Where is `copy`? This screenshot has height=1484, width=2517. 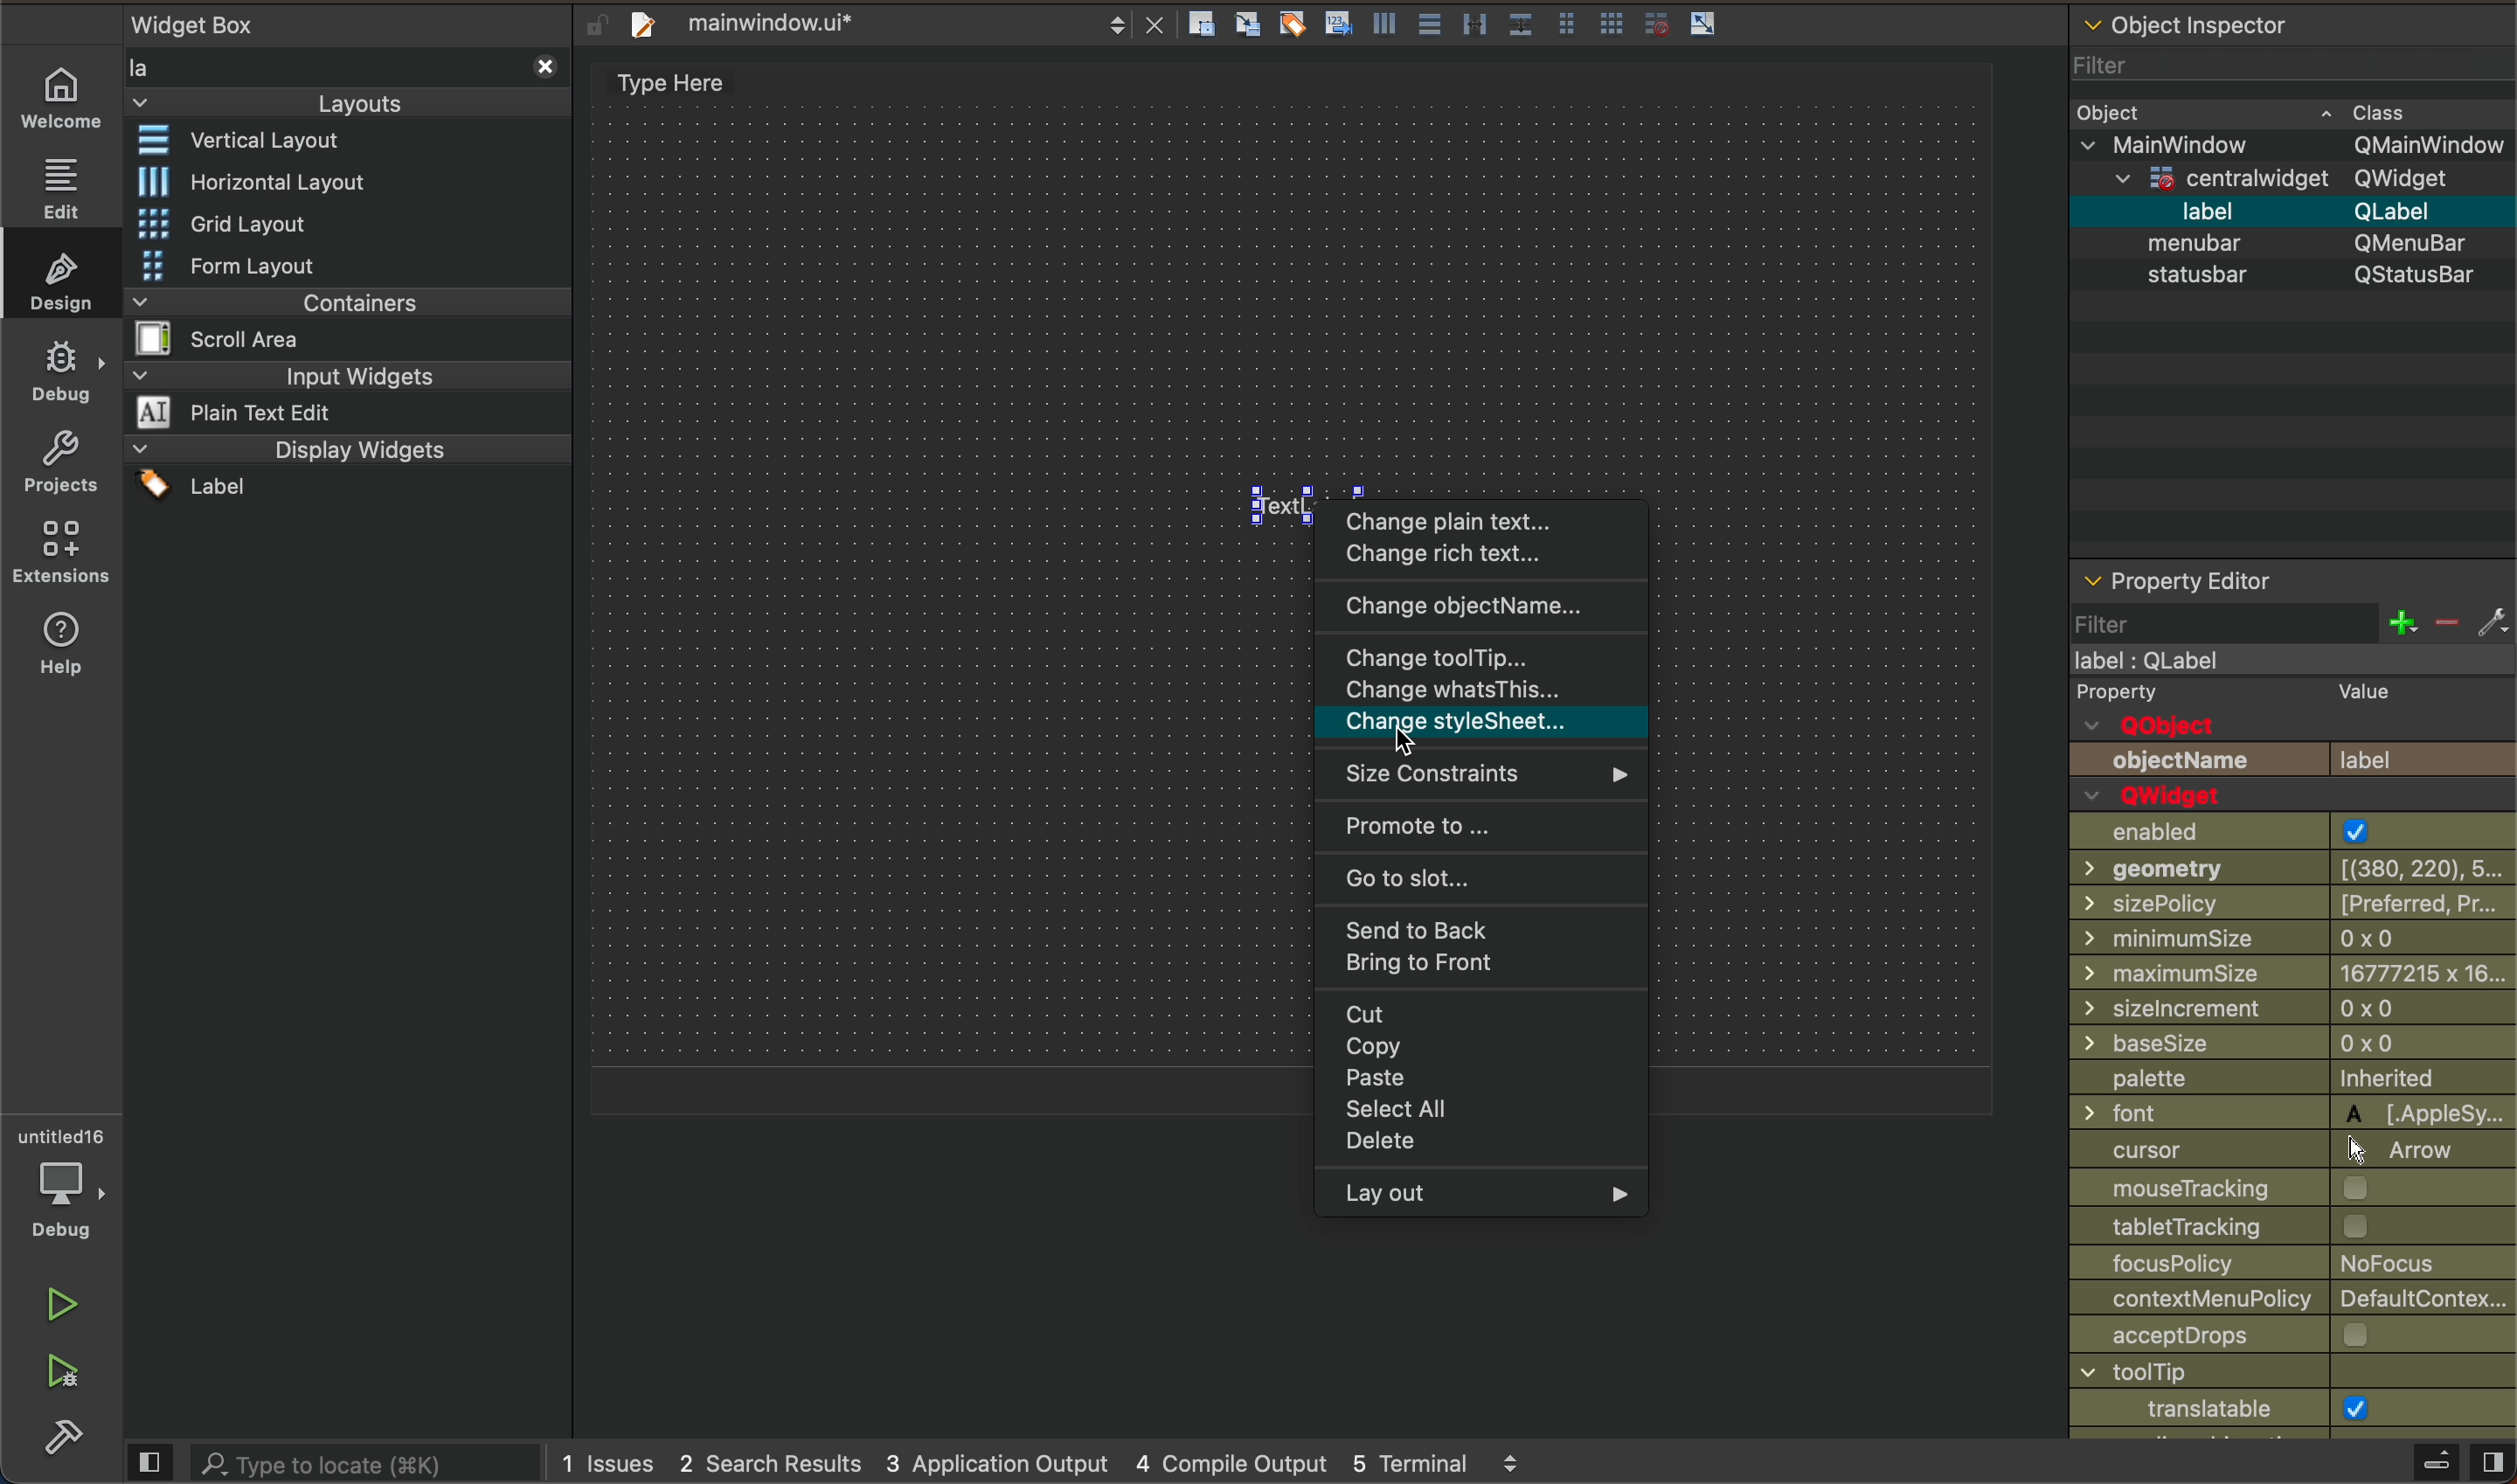 copy is located at coordinates (1494, 1047).